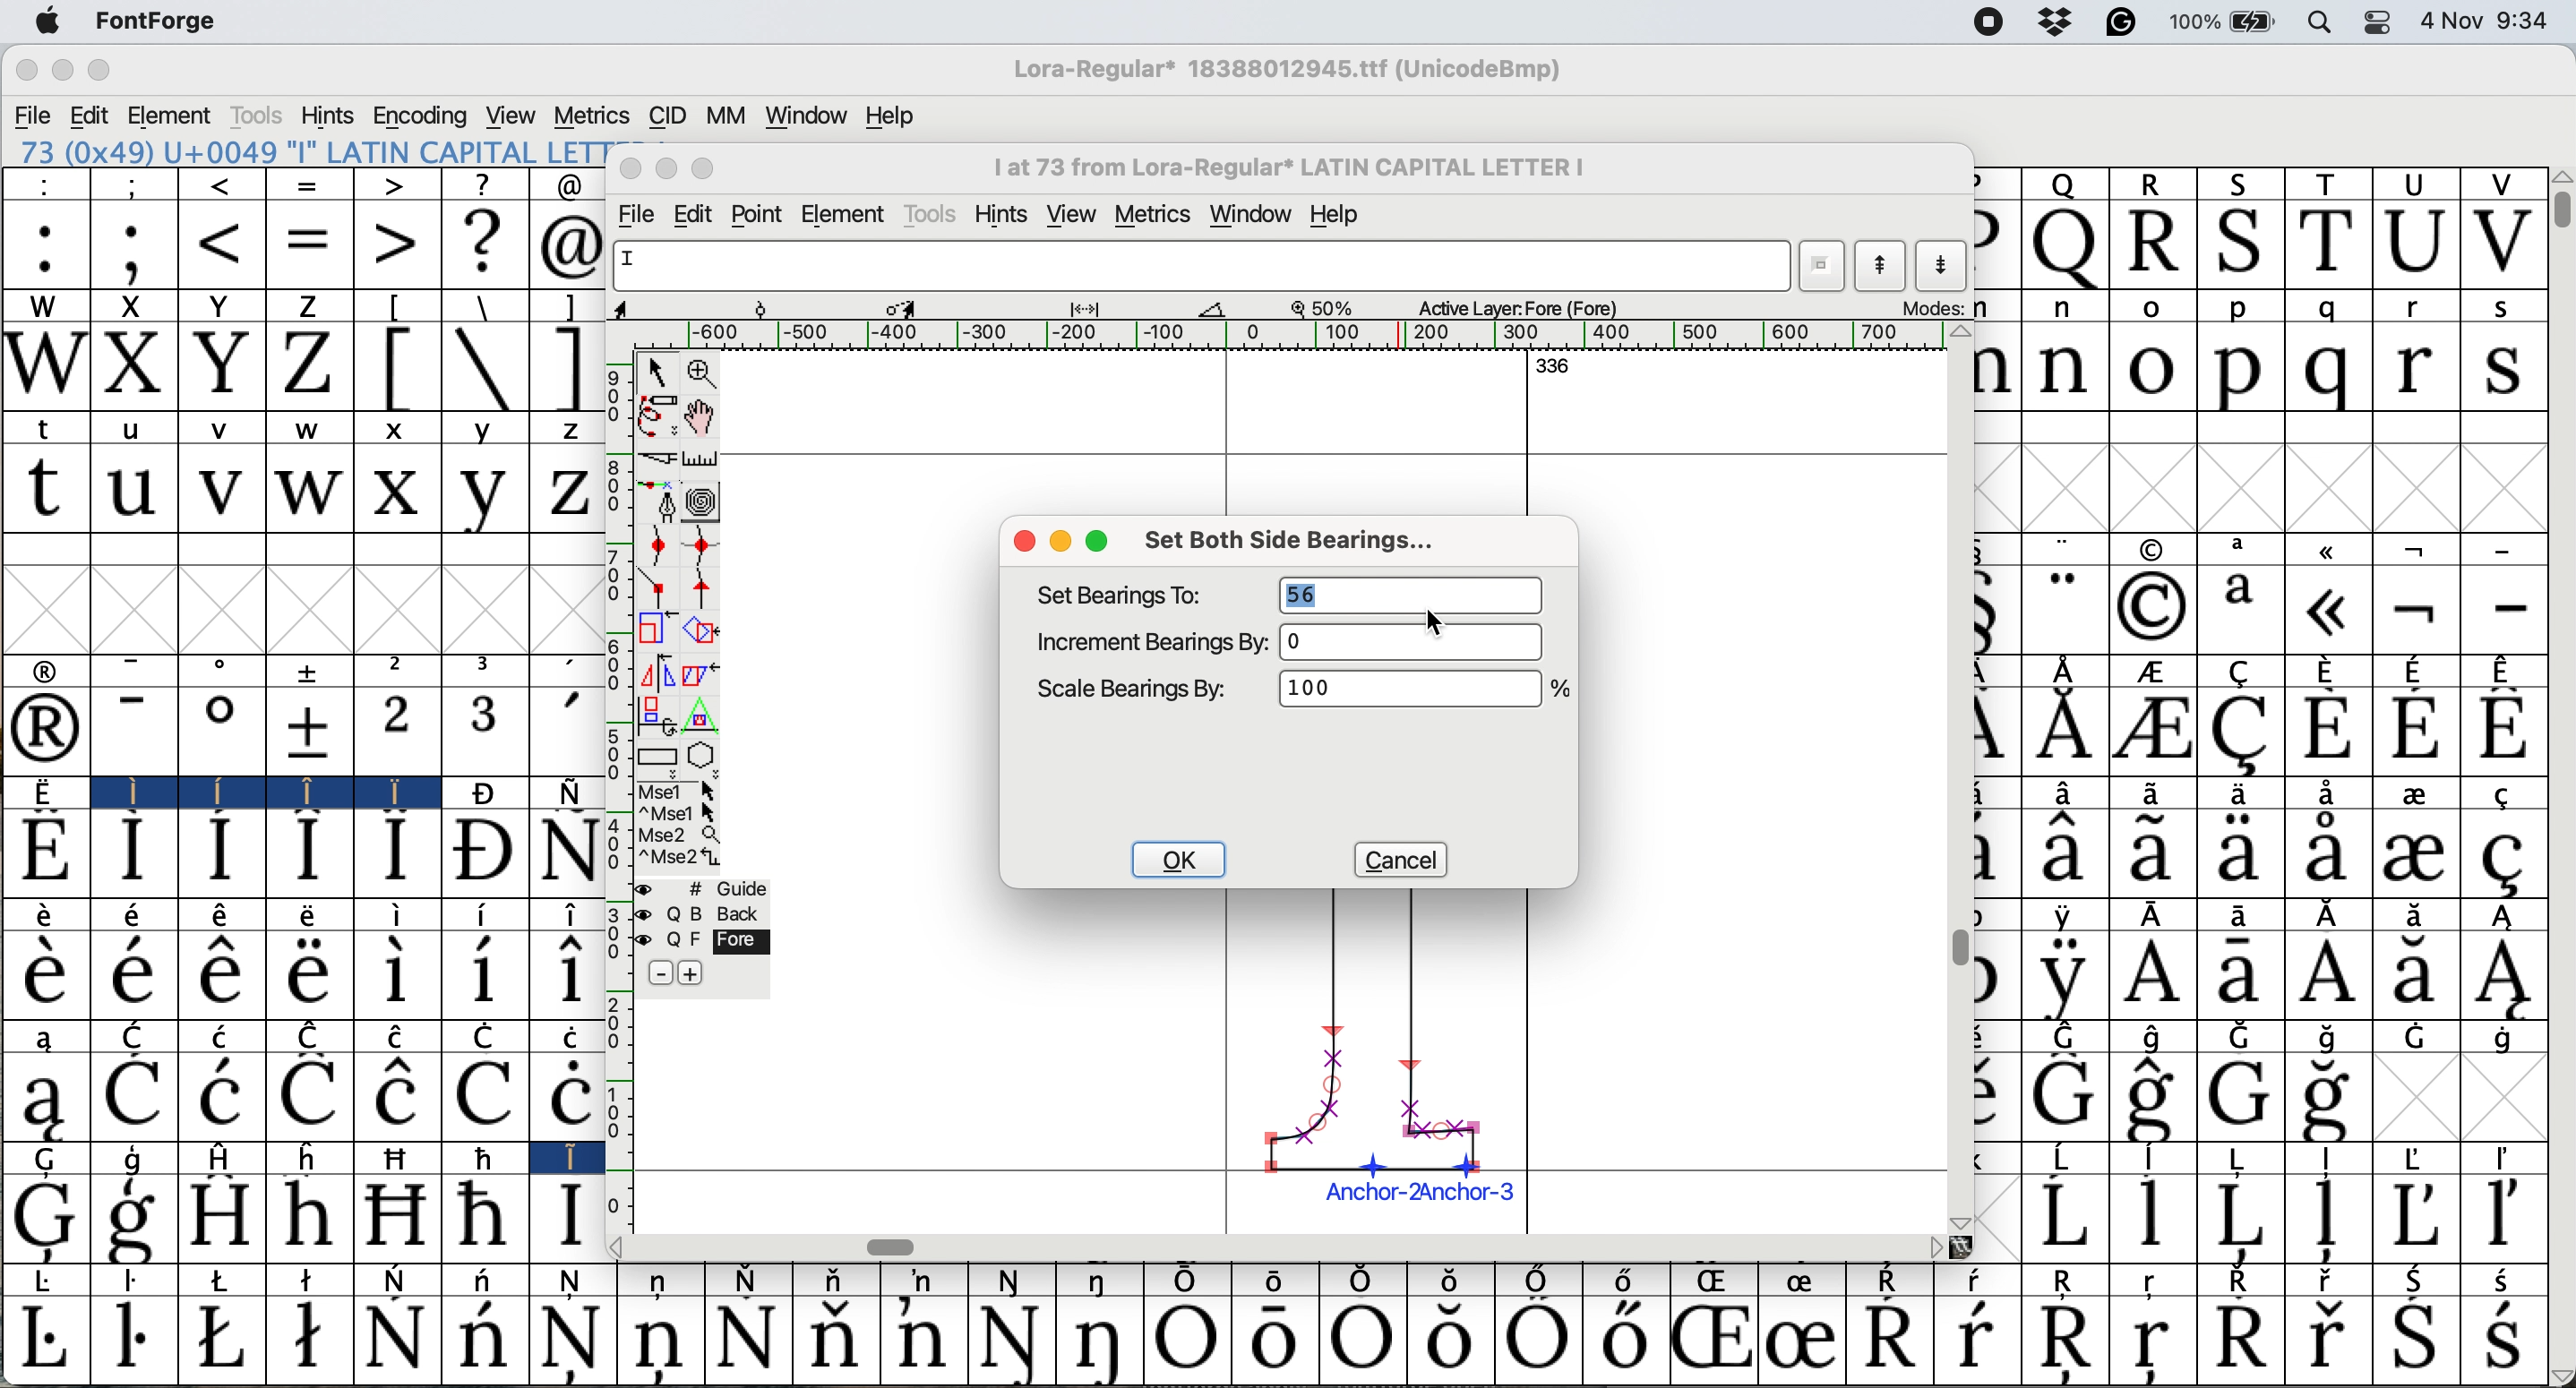  Describe the element at coordinates (310, 853) in the screenshot. I see `Symbol` at that location.